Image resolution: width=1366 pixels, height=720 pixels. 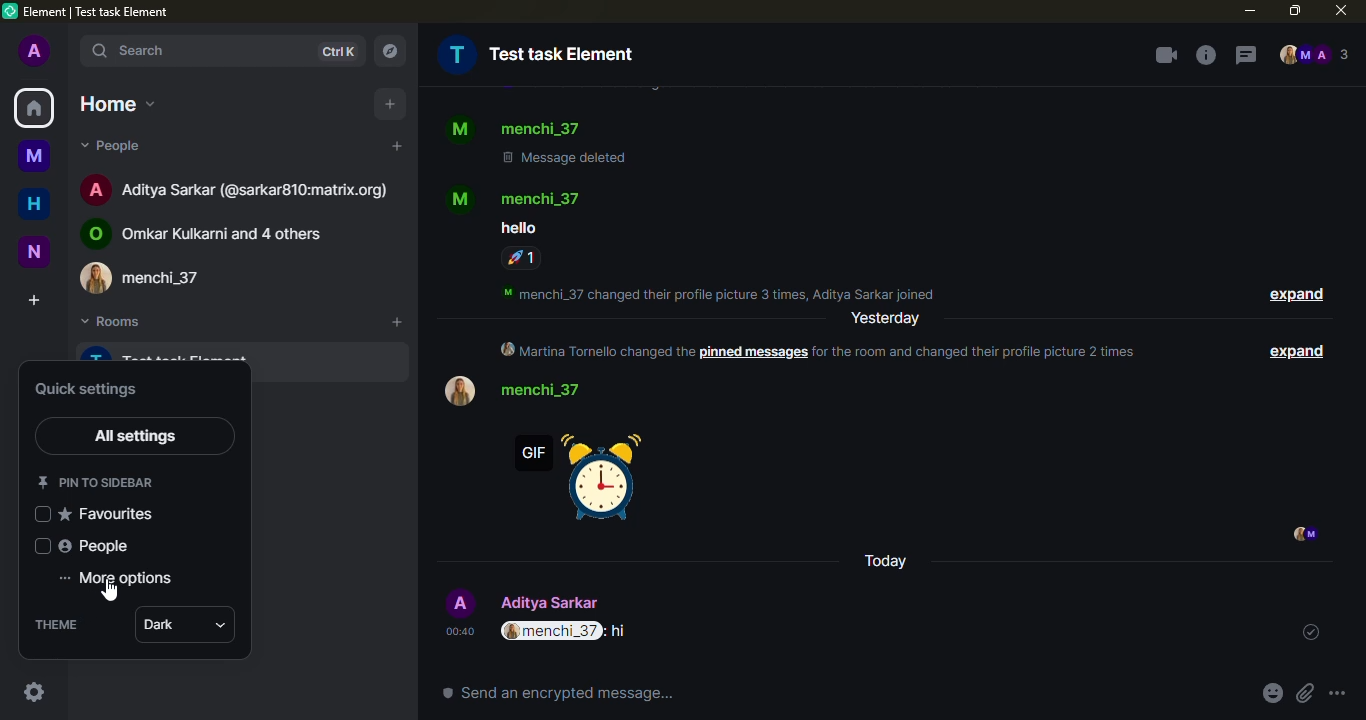 What do you see at coordinates (57, 624) in the screenshot?
I see `theme` at bounding box center [57, 624].